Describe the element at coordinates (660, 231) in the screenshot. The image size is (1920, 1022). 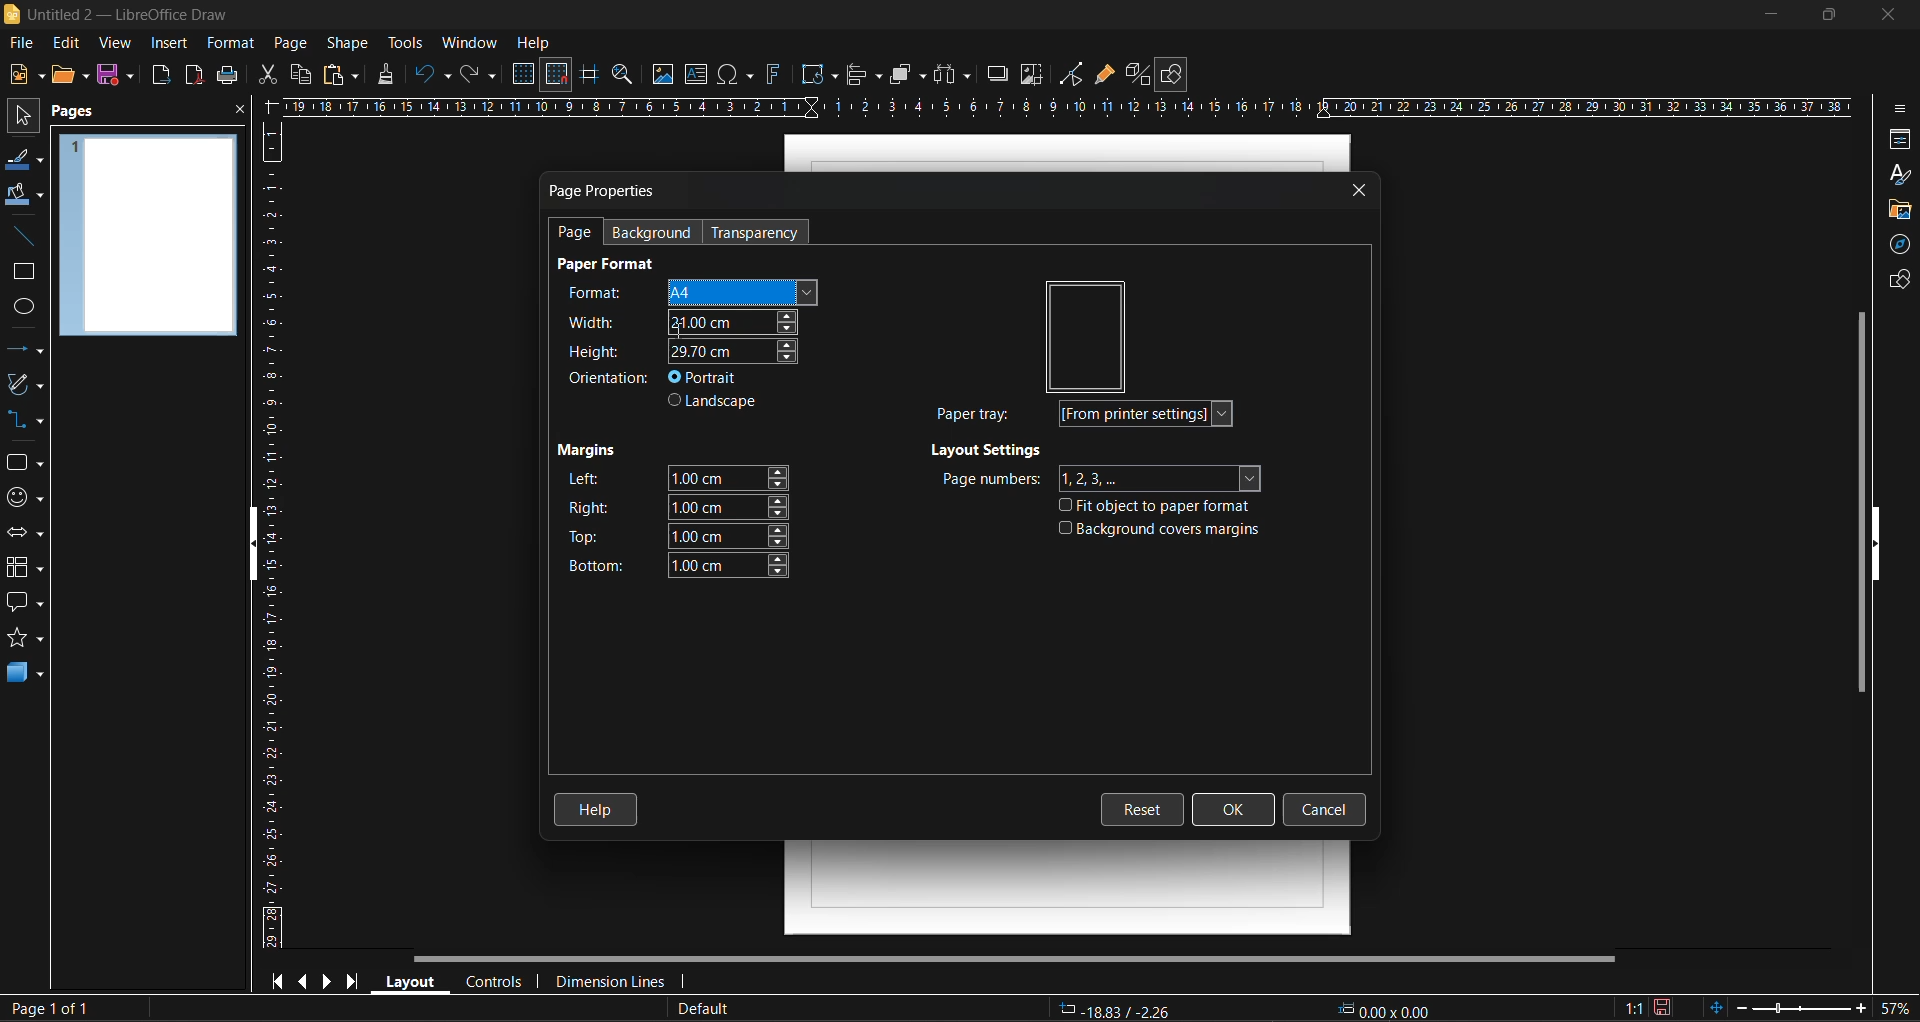
I see `background` at that location.